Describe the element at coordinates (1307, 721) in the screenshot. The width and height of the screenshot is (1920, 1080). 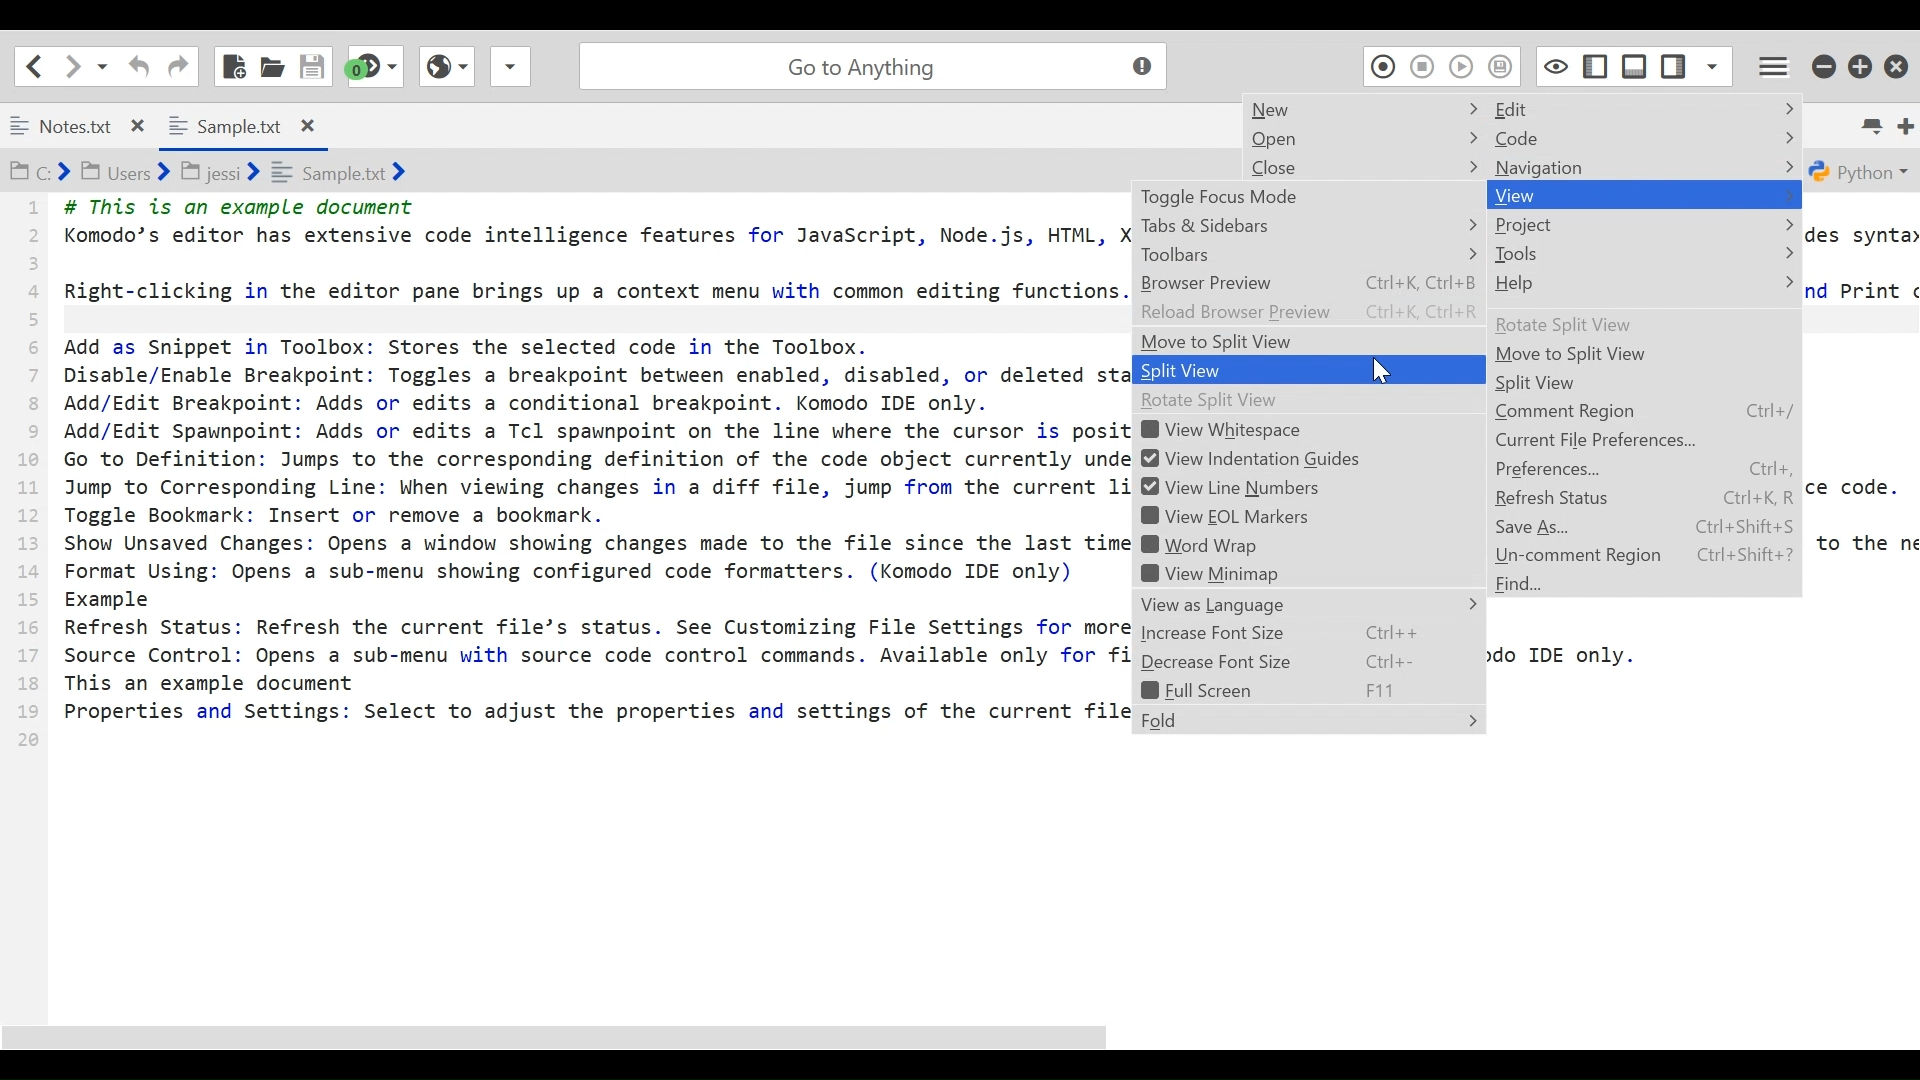
I see `Fold` at that location.